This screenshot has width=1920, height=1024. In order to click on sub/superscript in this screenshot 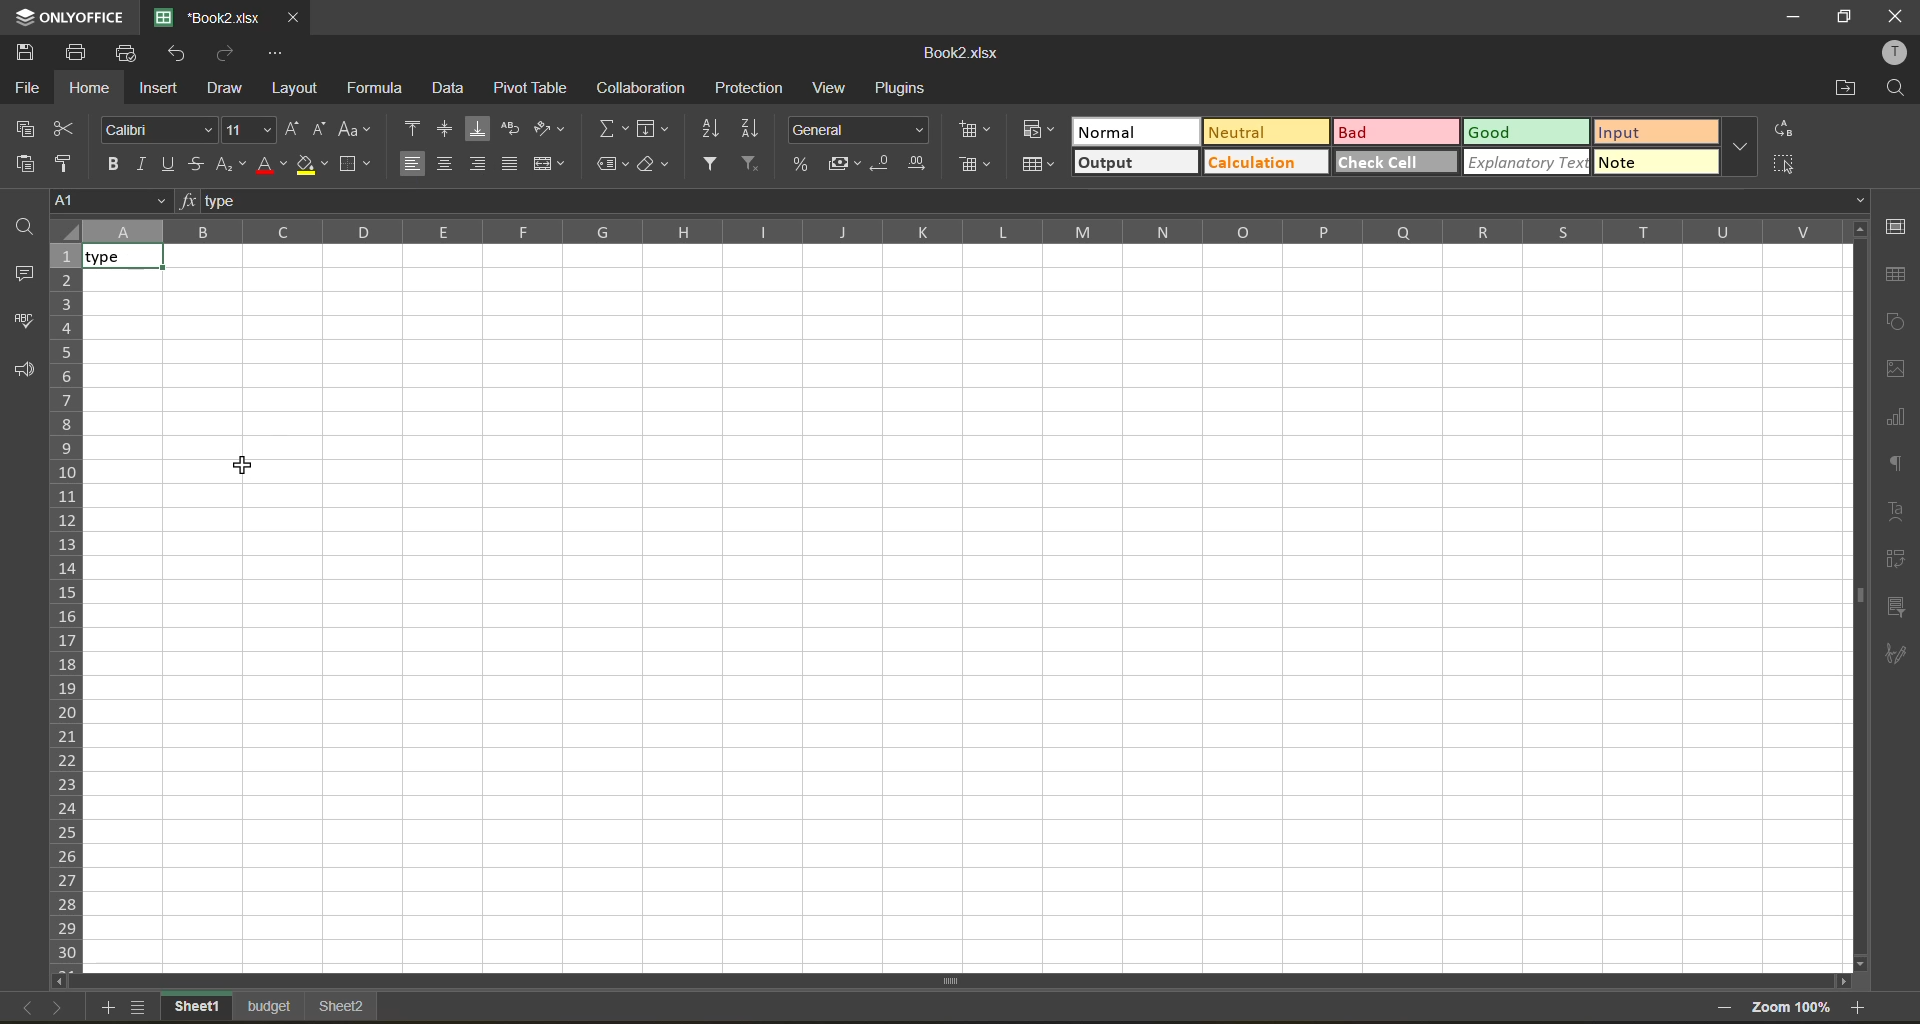, I will do `click(228, 164)`.